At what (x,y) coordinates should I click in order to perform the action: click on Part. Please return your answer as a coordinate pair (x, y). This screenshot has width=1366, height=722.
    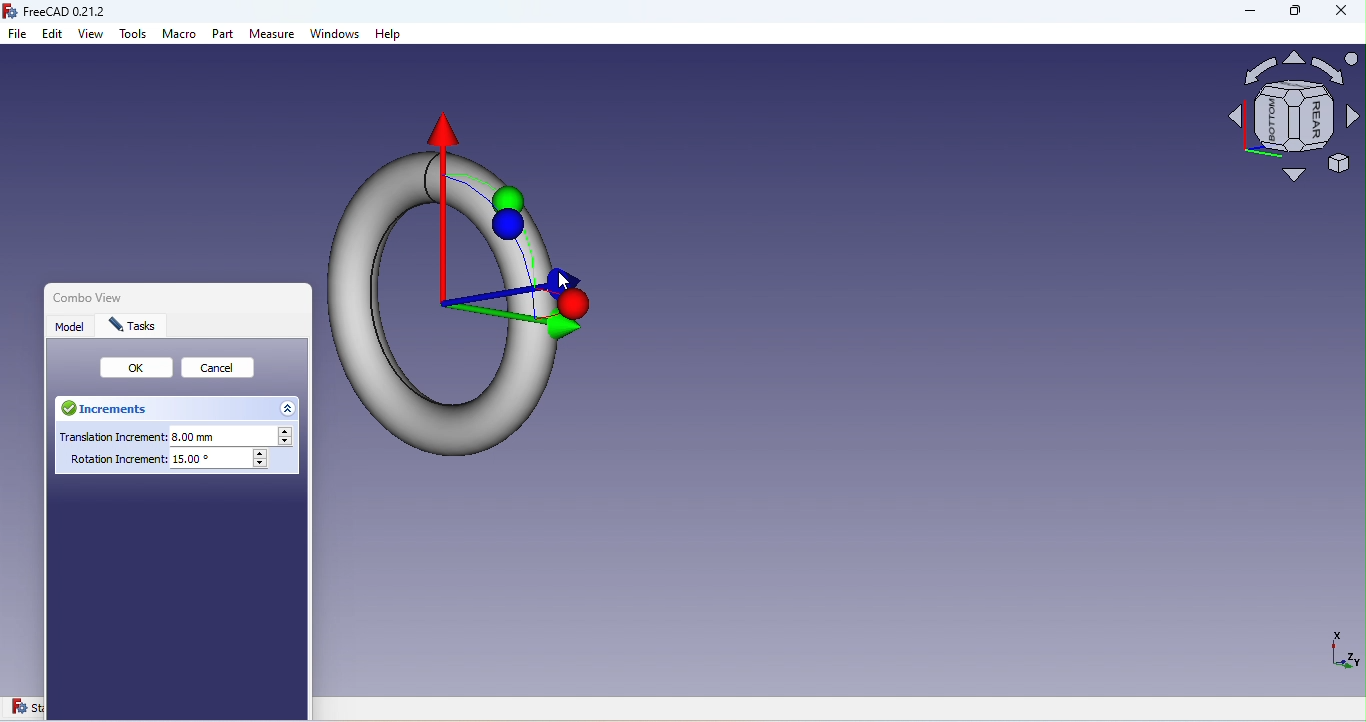
    Looking at the image, I should click on (224, 36).